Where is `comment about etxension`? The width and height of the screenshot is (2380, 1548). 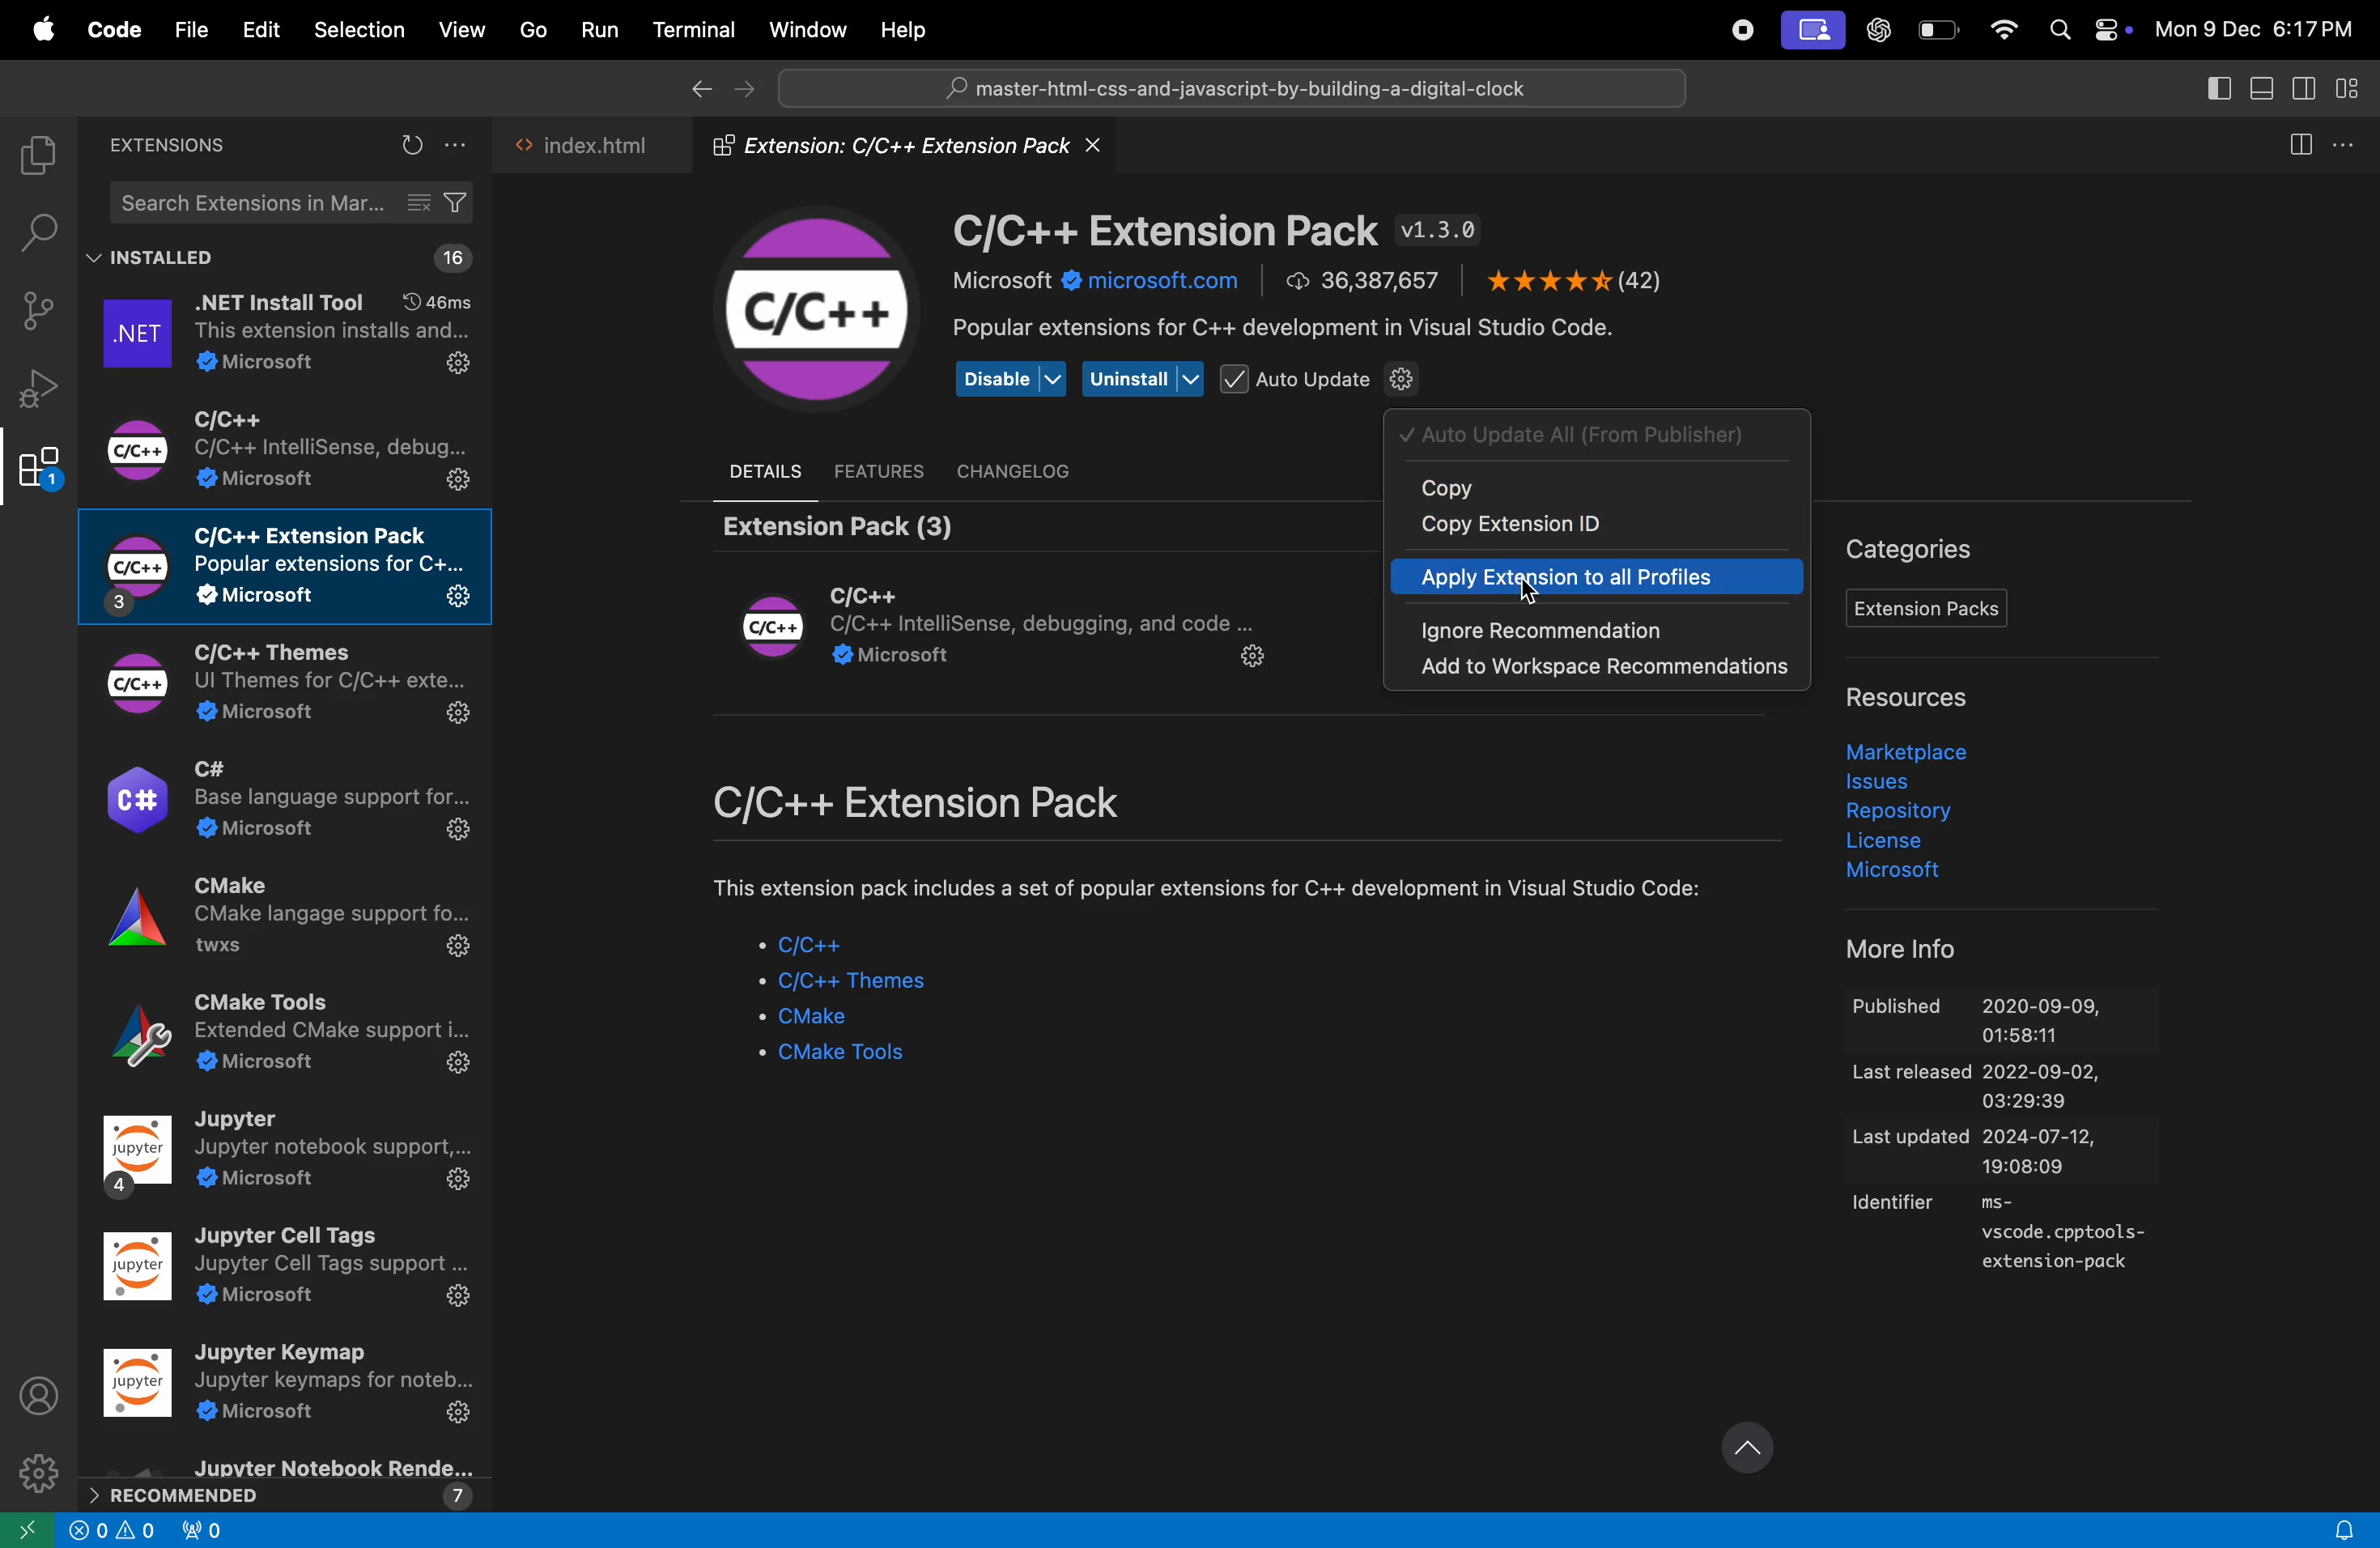 comment about etxension is located at coordinates (1208, 891).